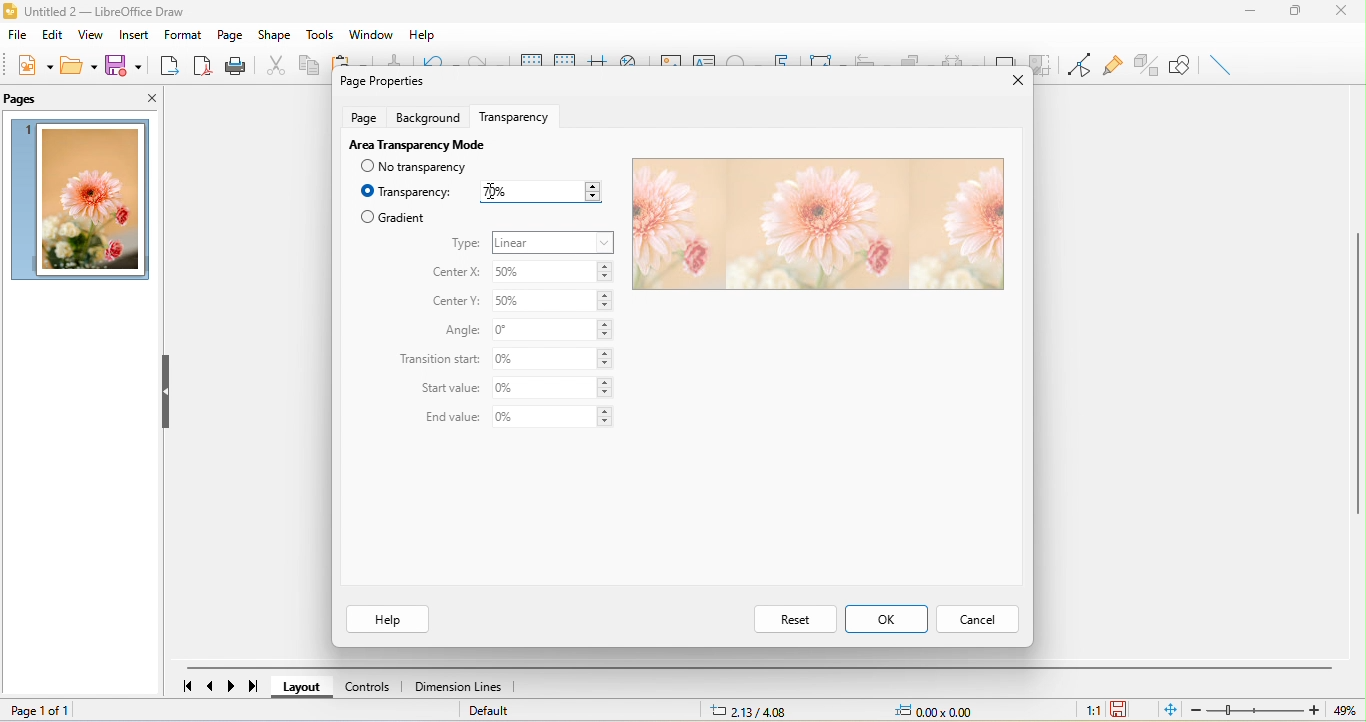 This screenshot has width=1366, height=722. I want to click on center x, so click(454, 273).